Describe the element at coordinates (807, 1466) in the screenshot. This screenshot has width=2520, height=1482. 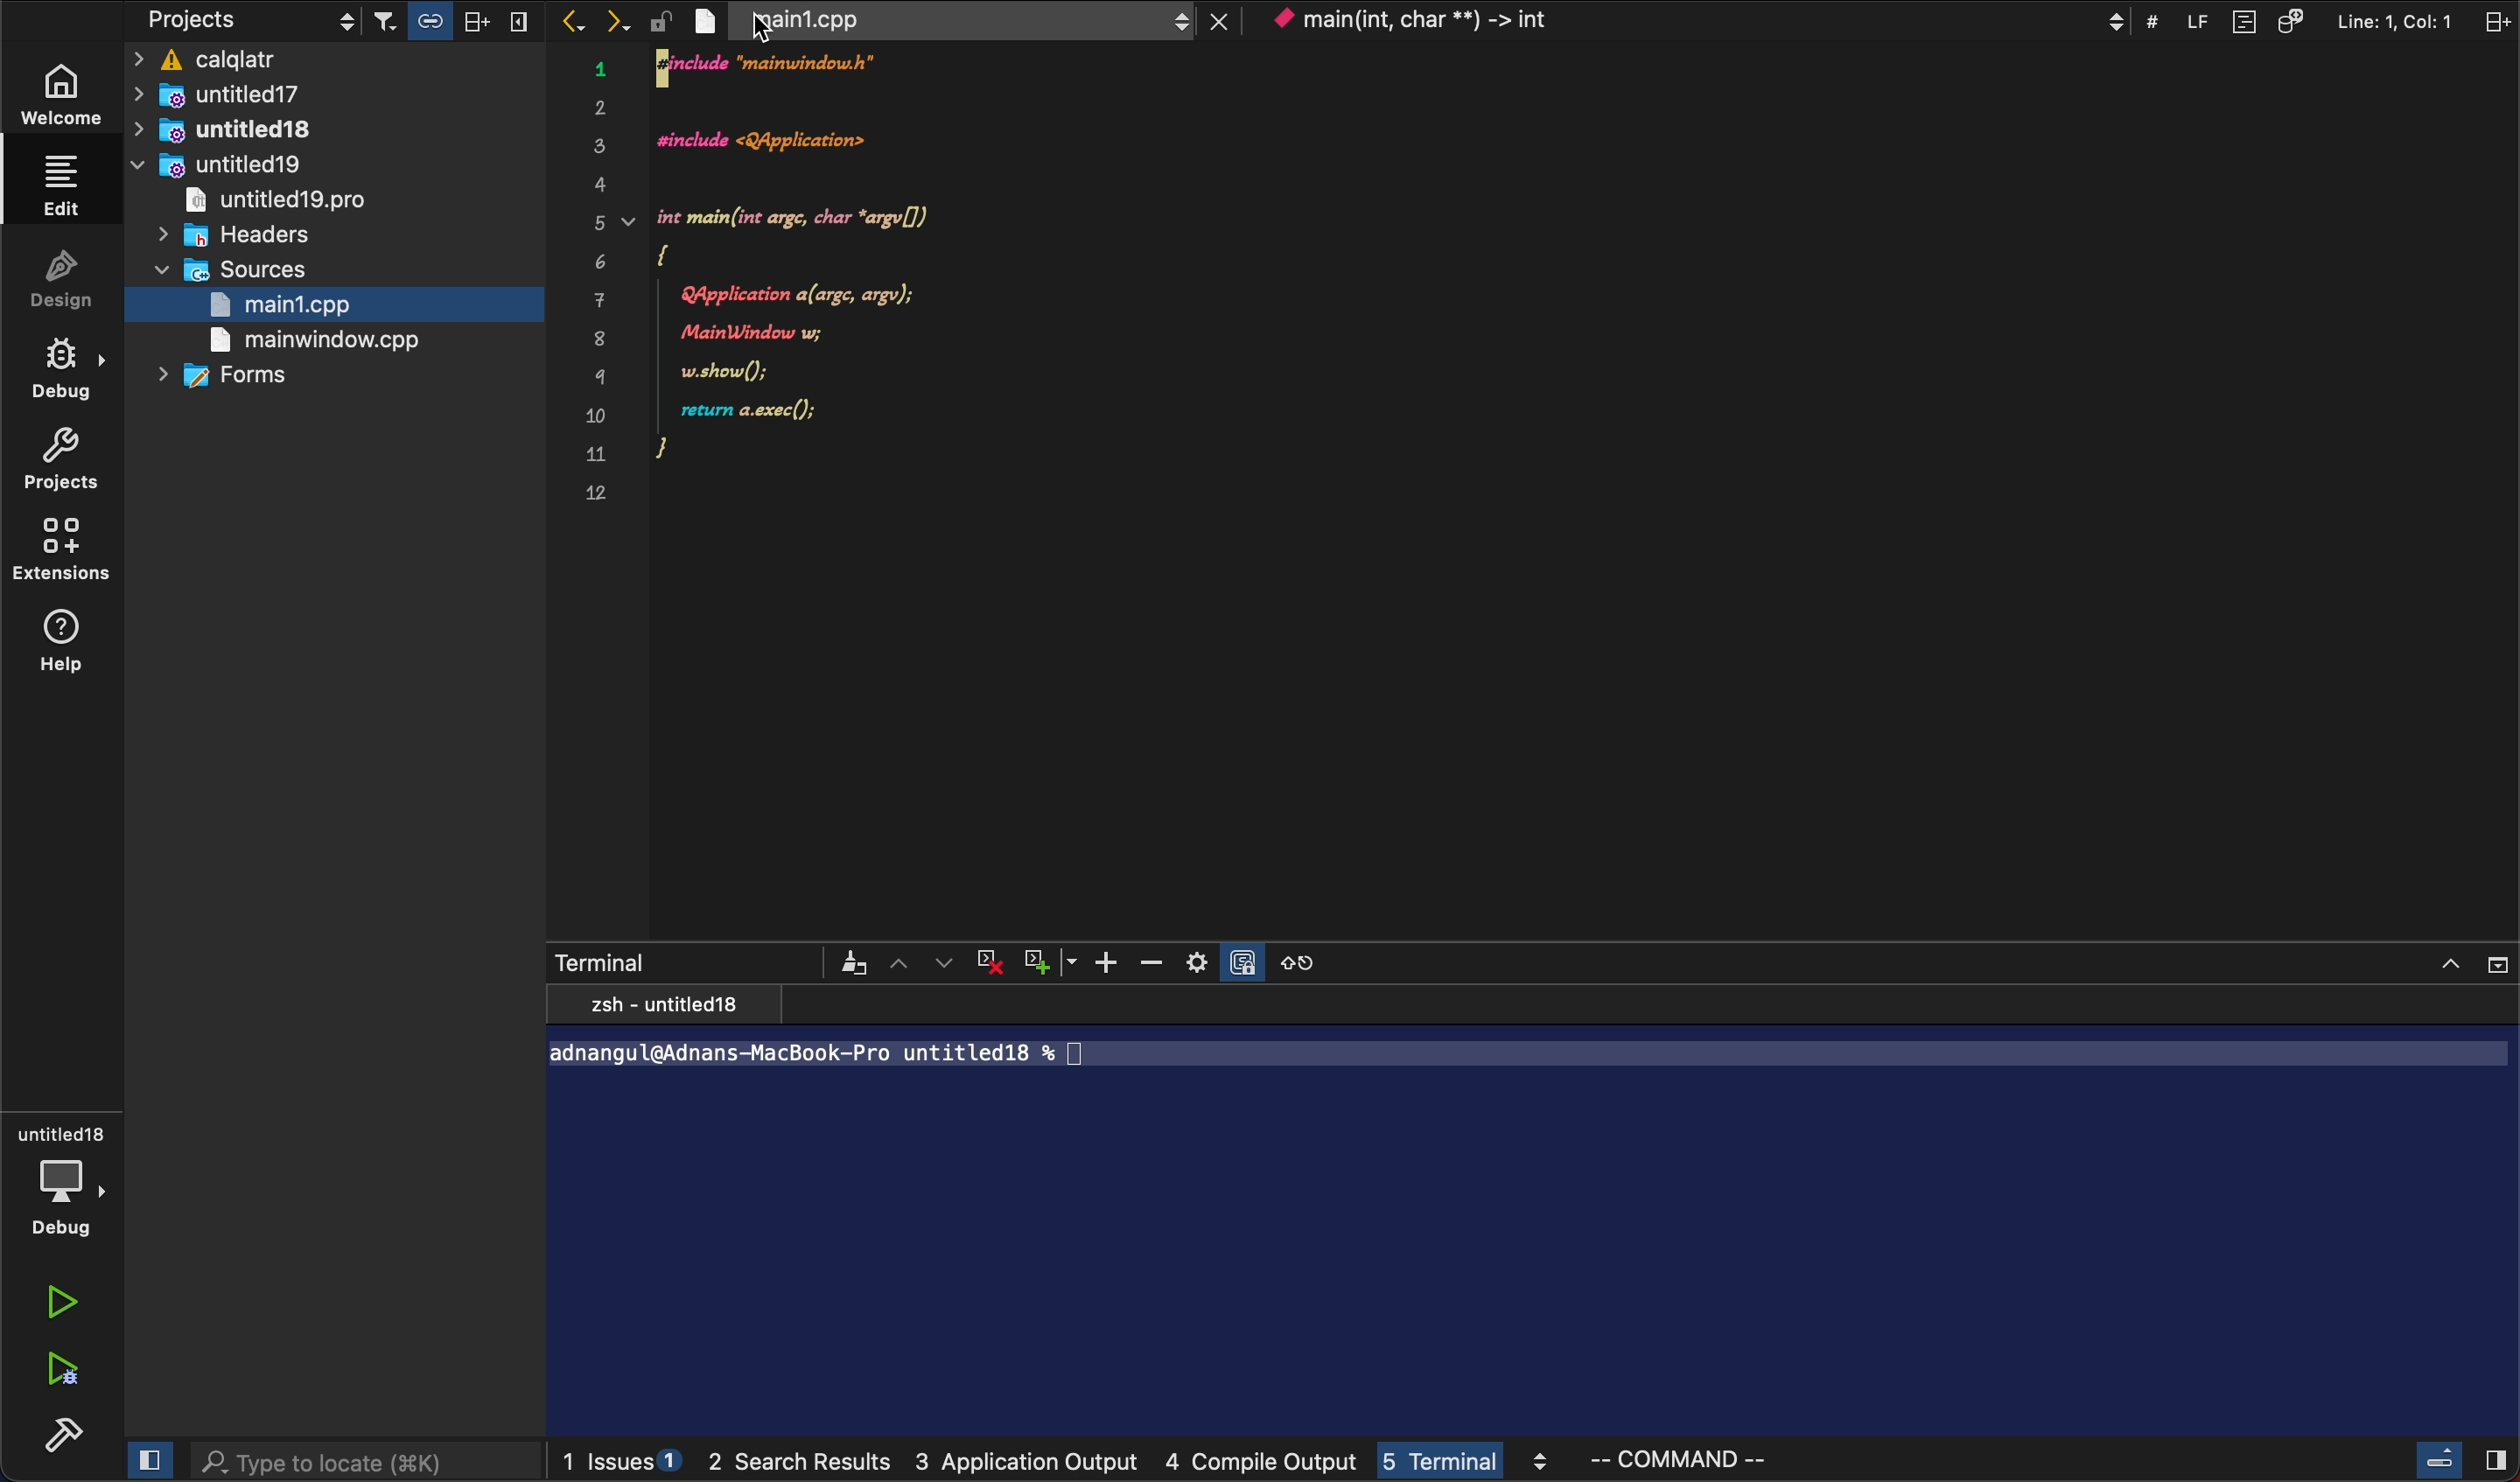
I see `search result` at that location.